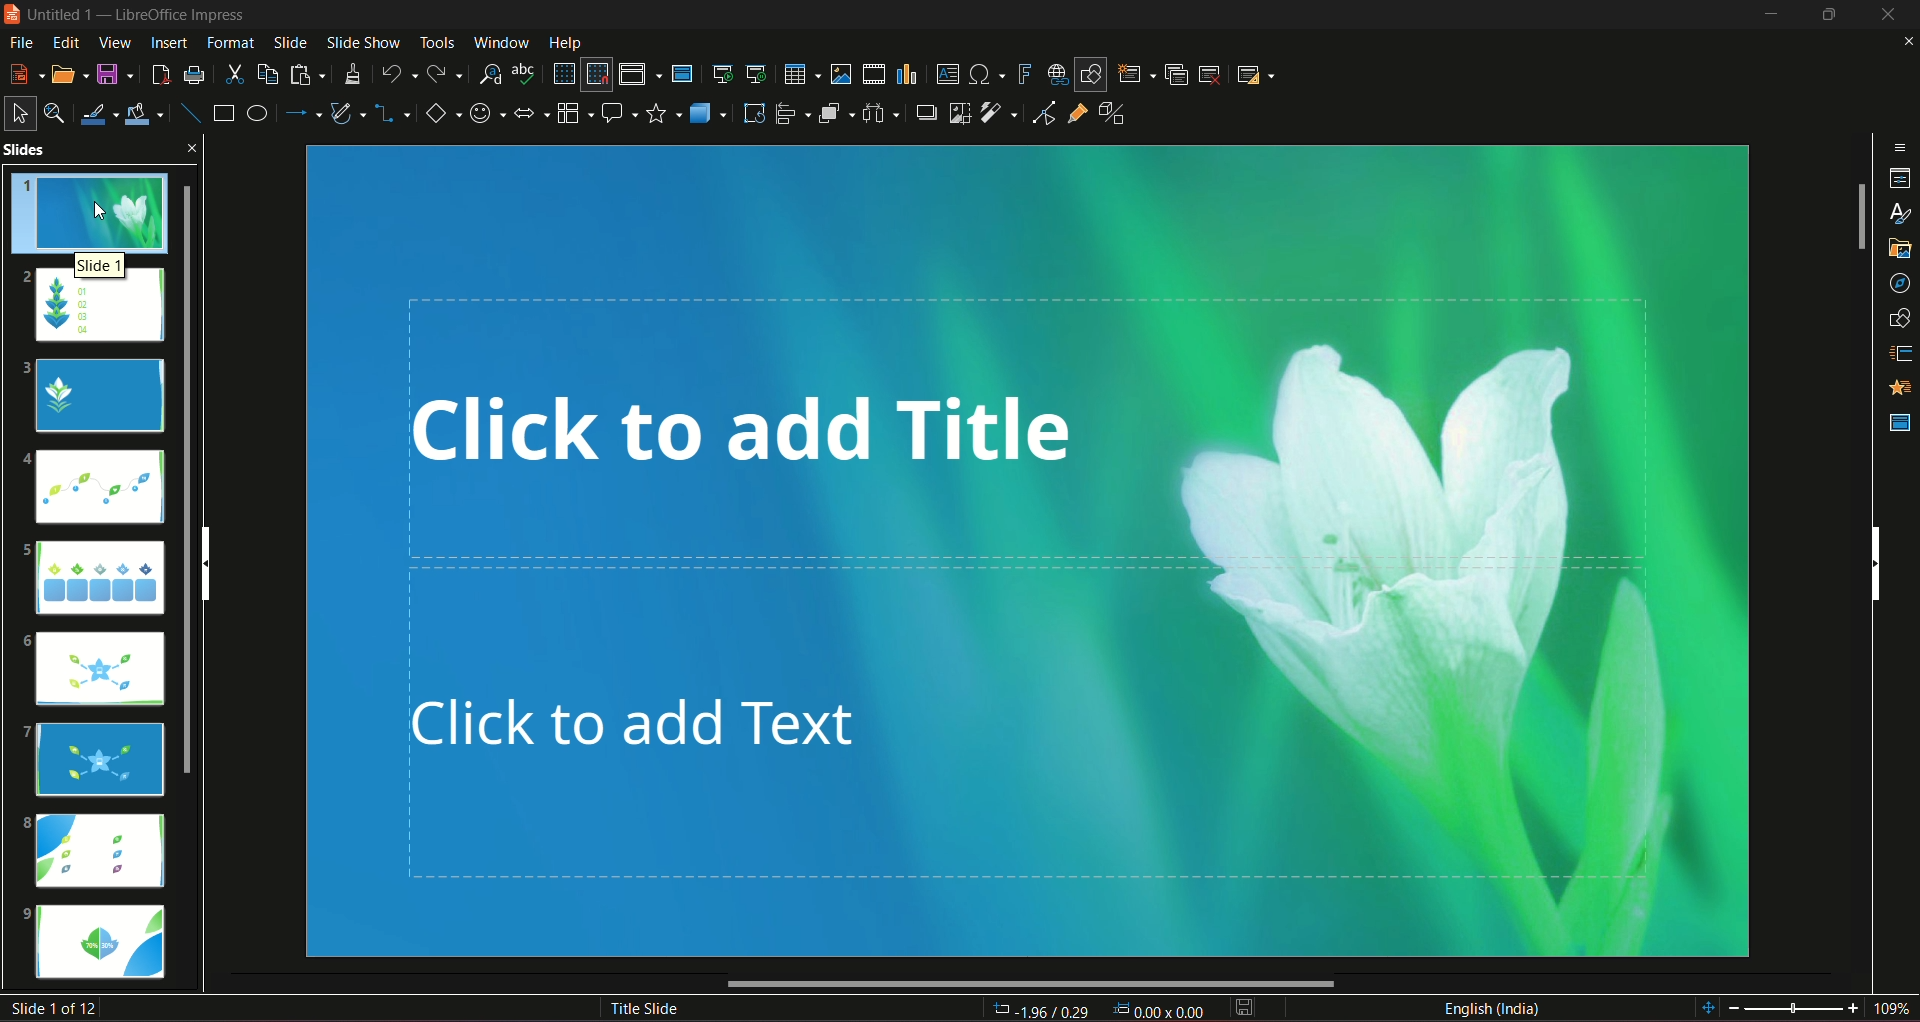 The width and height of the screenshot is (1920, 1022). Describe the element at coordinates (25, 72) in the screenshot. I see `new` at that location.